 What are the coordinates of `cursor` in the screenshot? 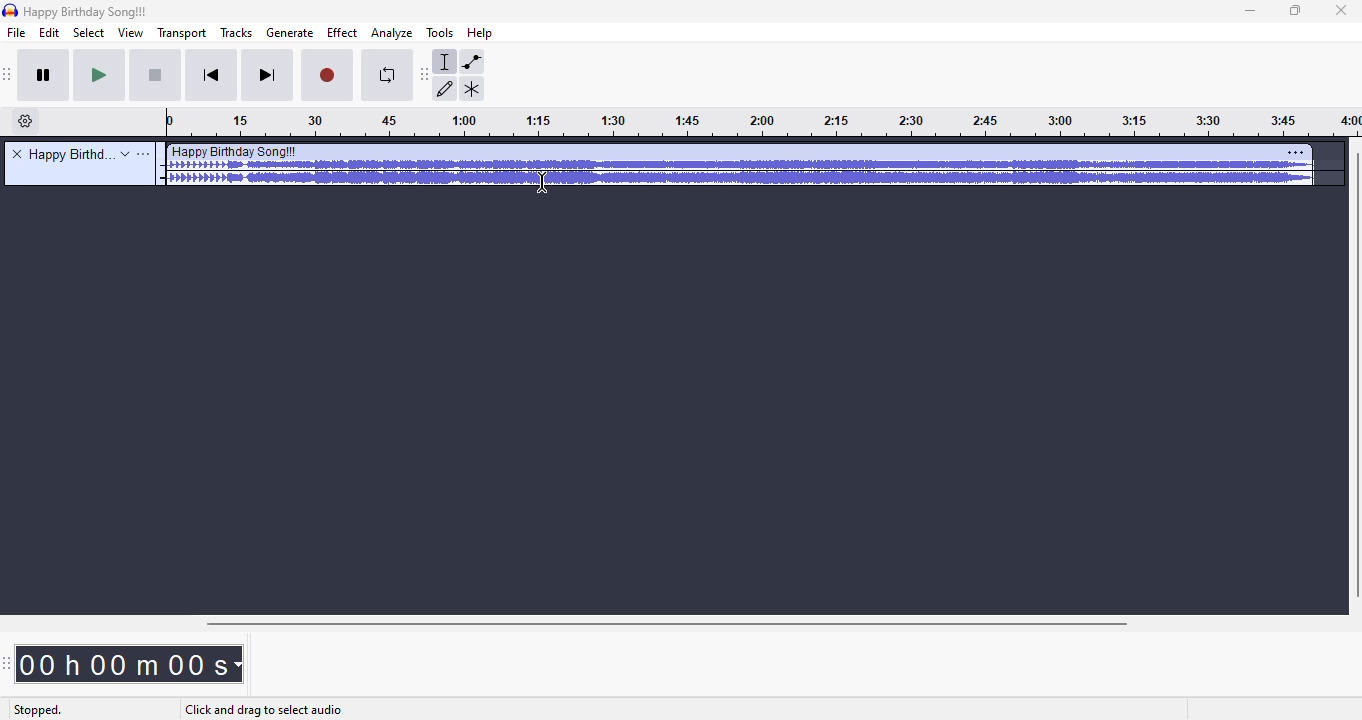 It's located at (542, 182).